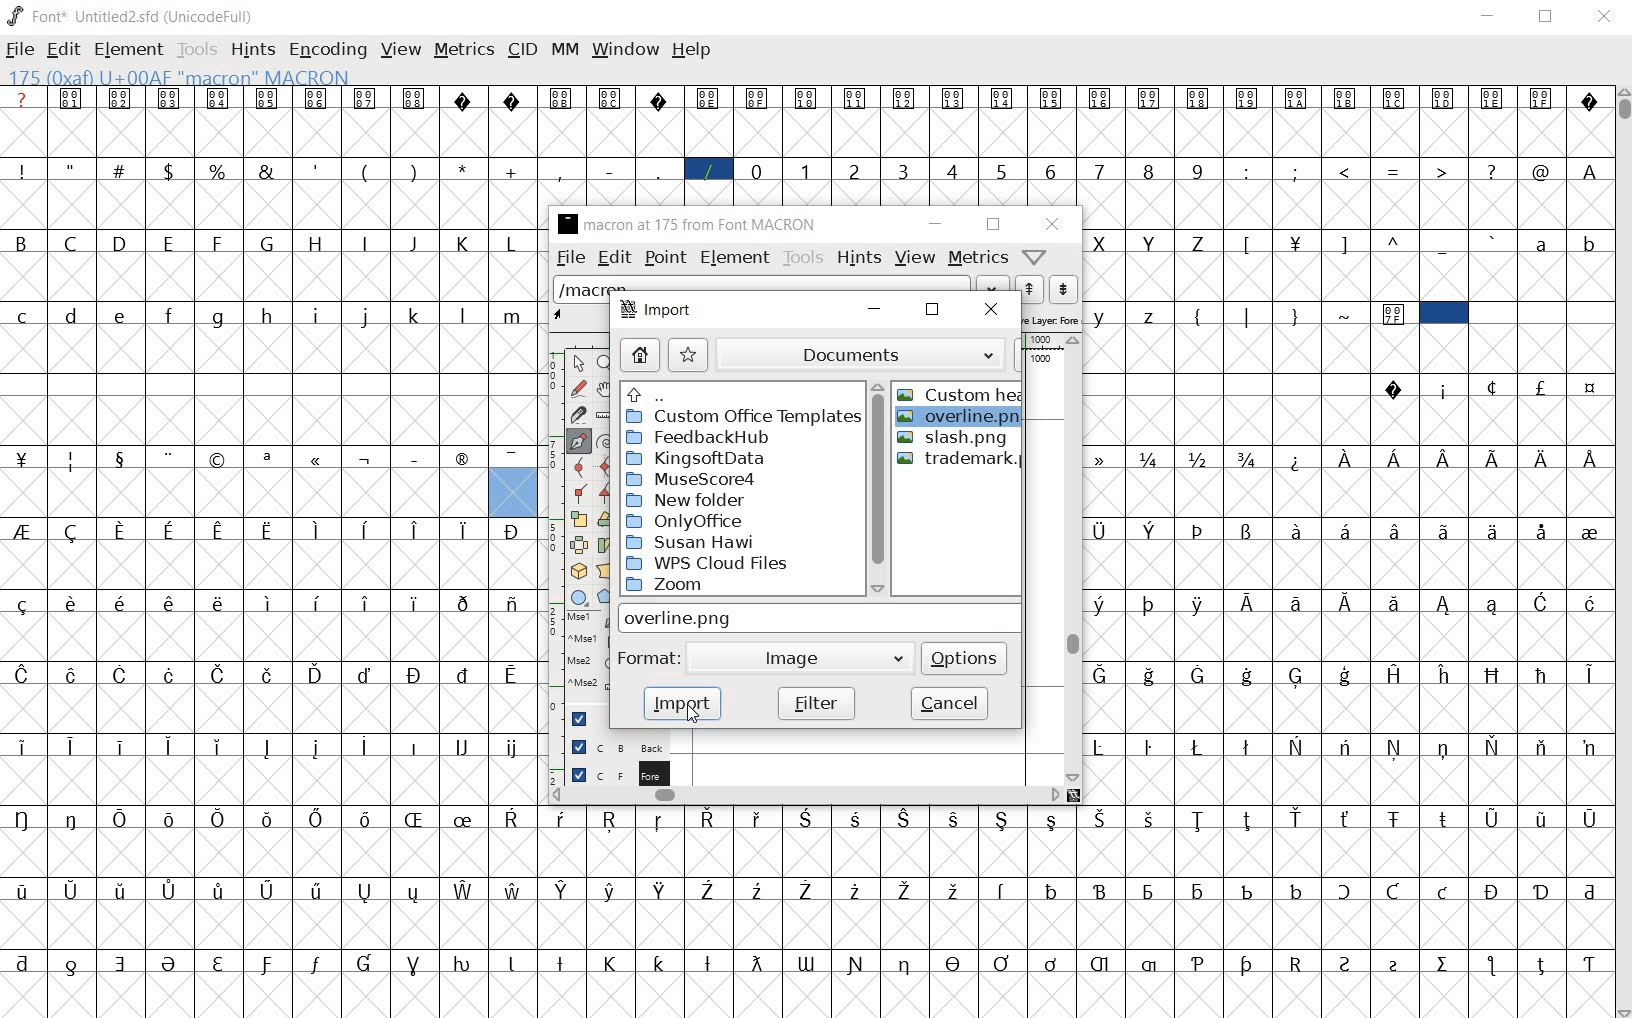 This screenshot has height=1018, width=1632. Describe the element at coordinates (1250, 530) in the screenshot. I see `Symbol` at that location.